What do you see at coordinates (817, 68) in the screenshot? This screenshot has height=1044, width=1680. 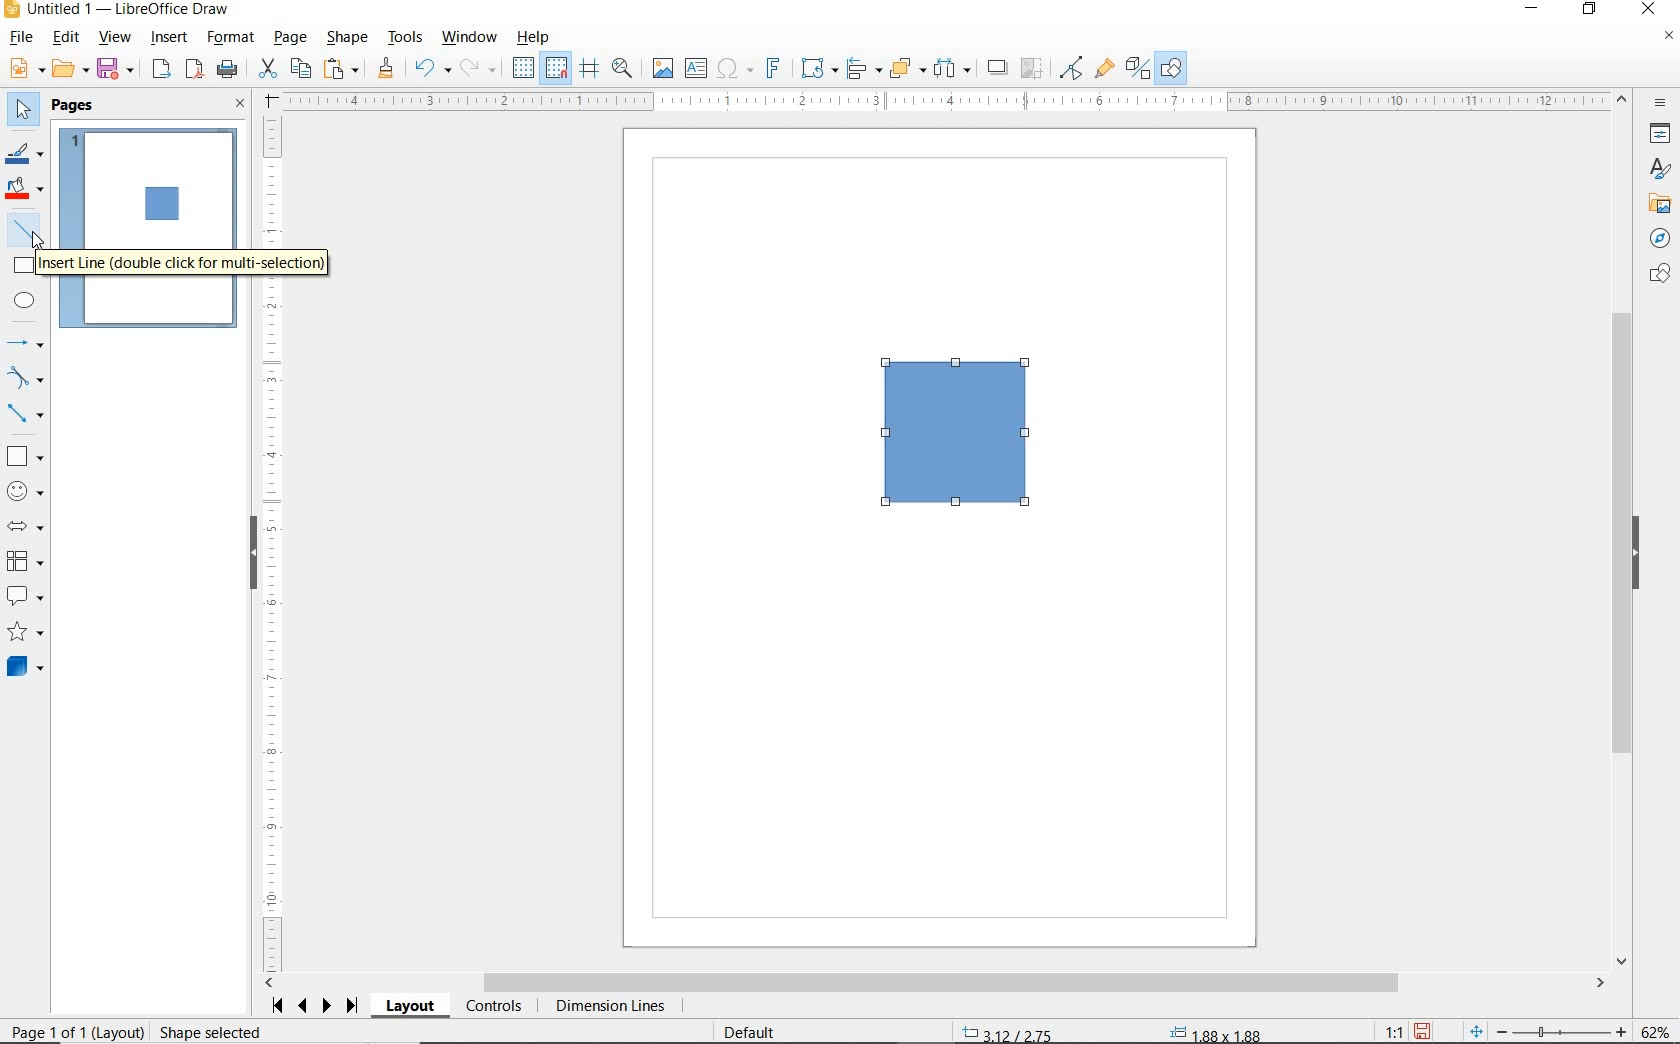 I see `TRANSFORMATIONS` at bounding box center [817, 68].